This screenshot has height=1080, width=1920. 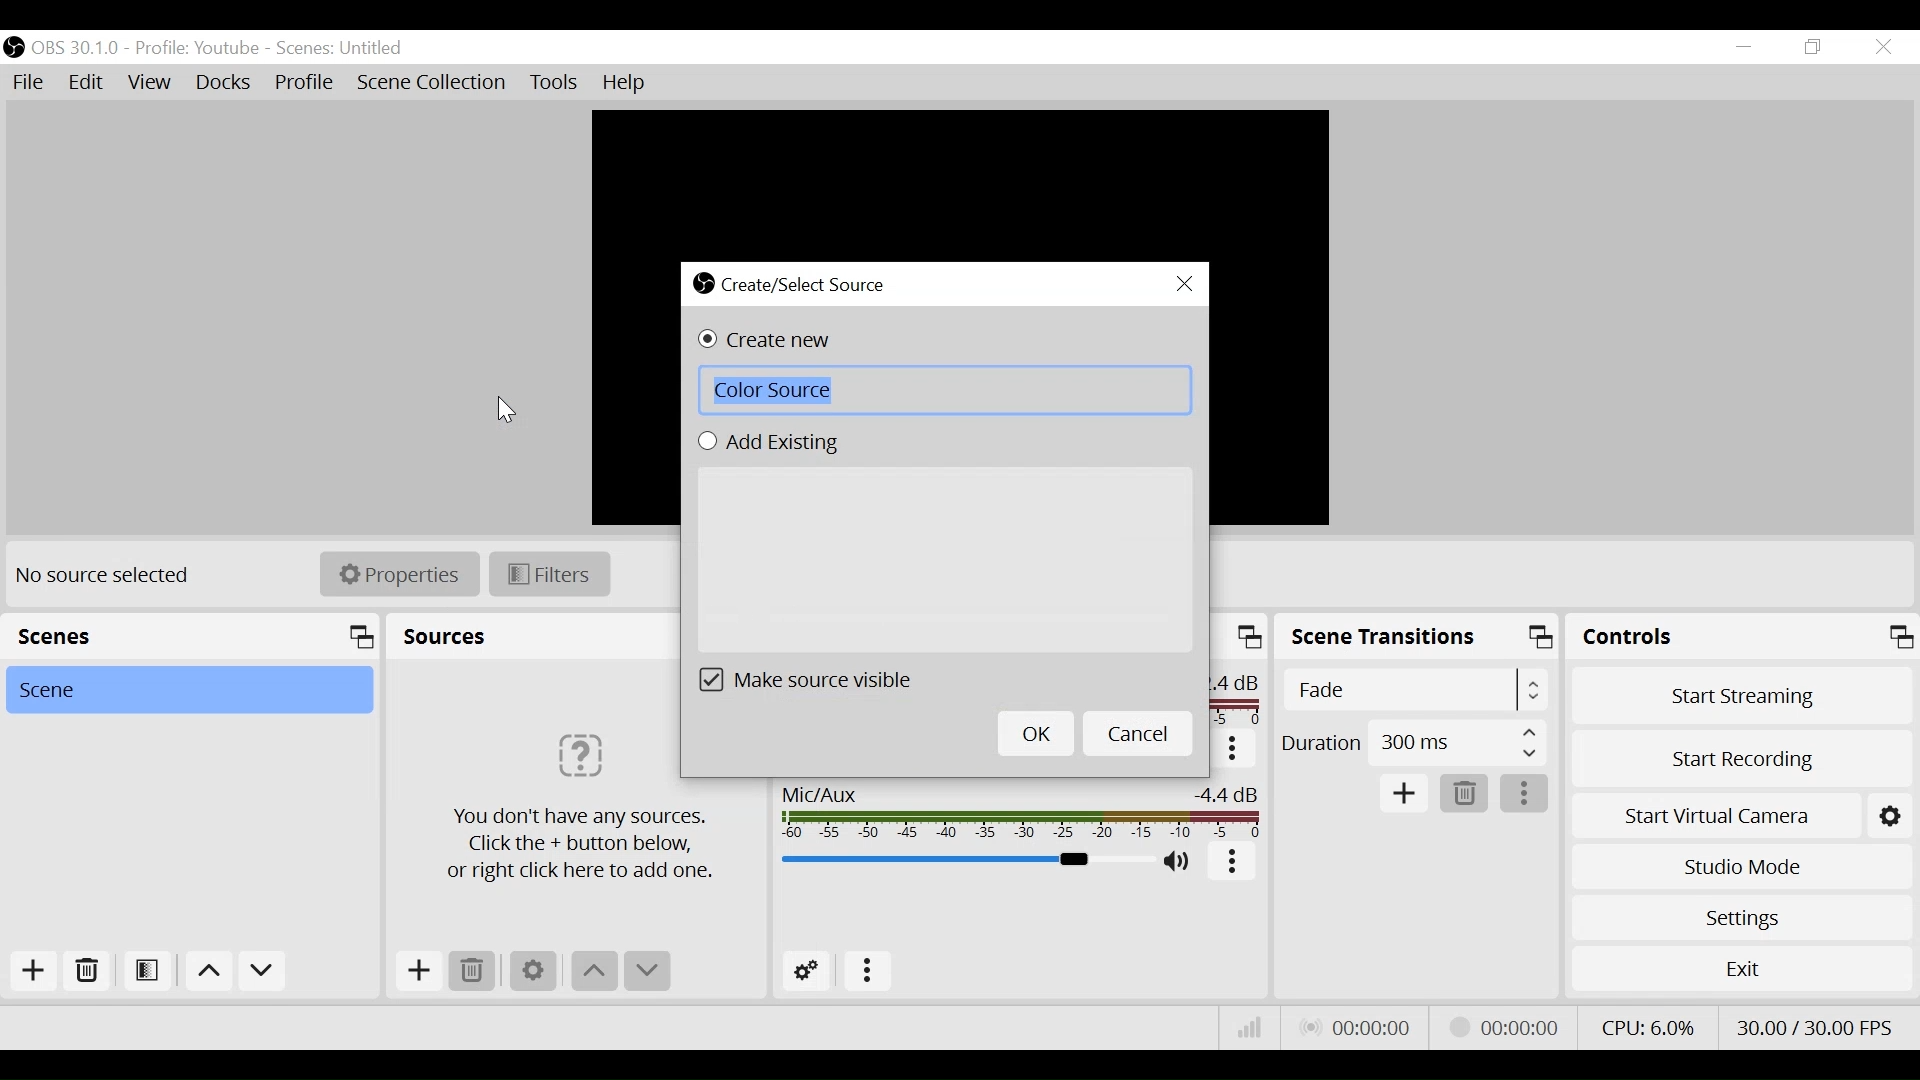 What do you see at coordinates (1024, 814) in the screenshot?
I see `Mic/Aux Slider` at bounding box center [1024, 814].